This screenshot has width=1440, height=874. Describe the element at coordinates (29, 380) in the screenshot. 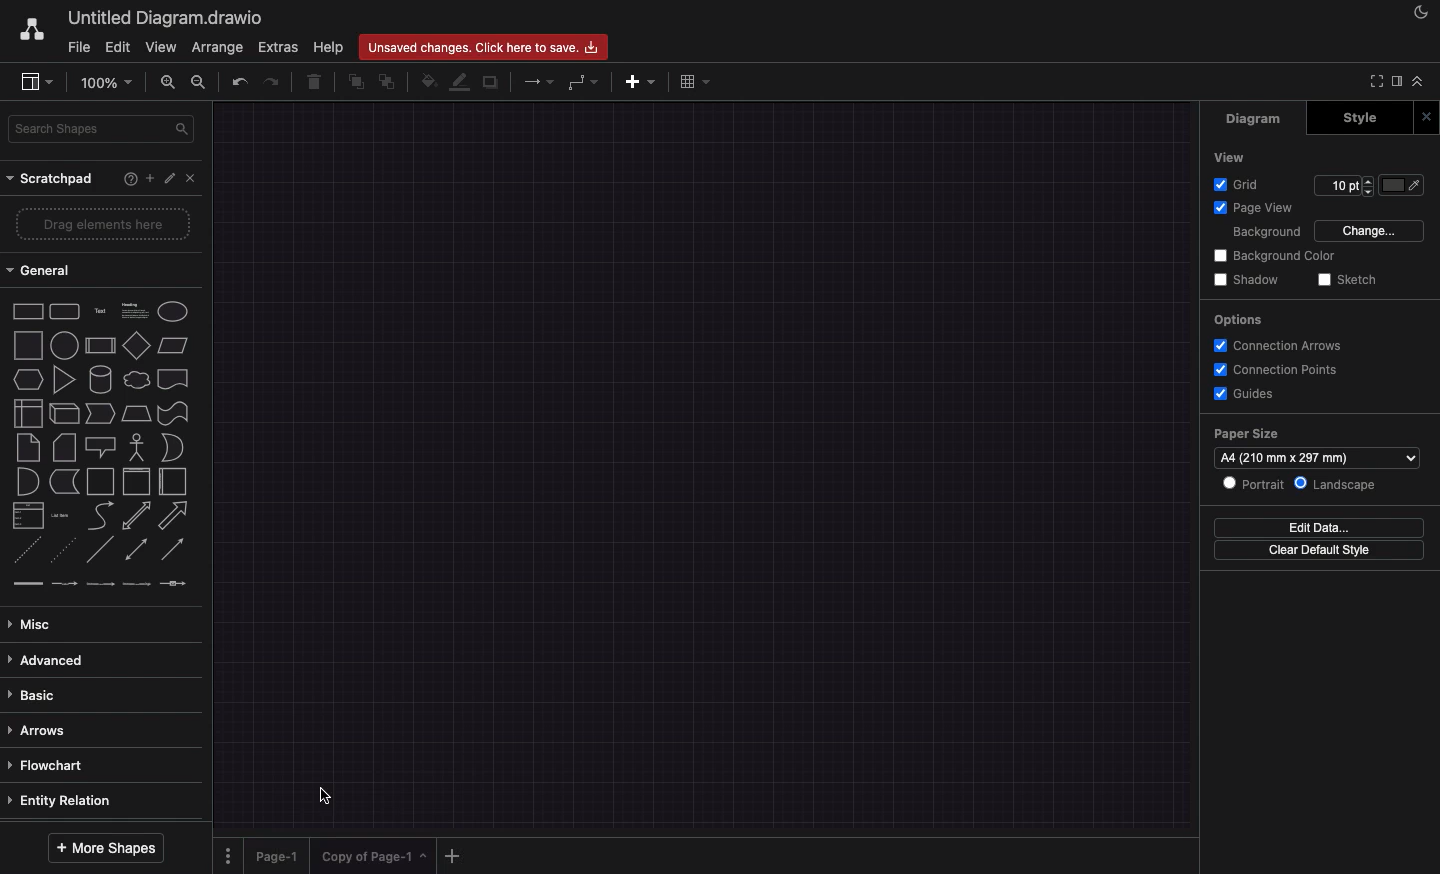

I see `hexagon` at that location.